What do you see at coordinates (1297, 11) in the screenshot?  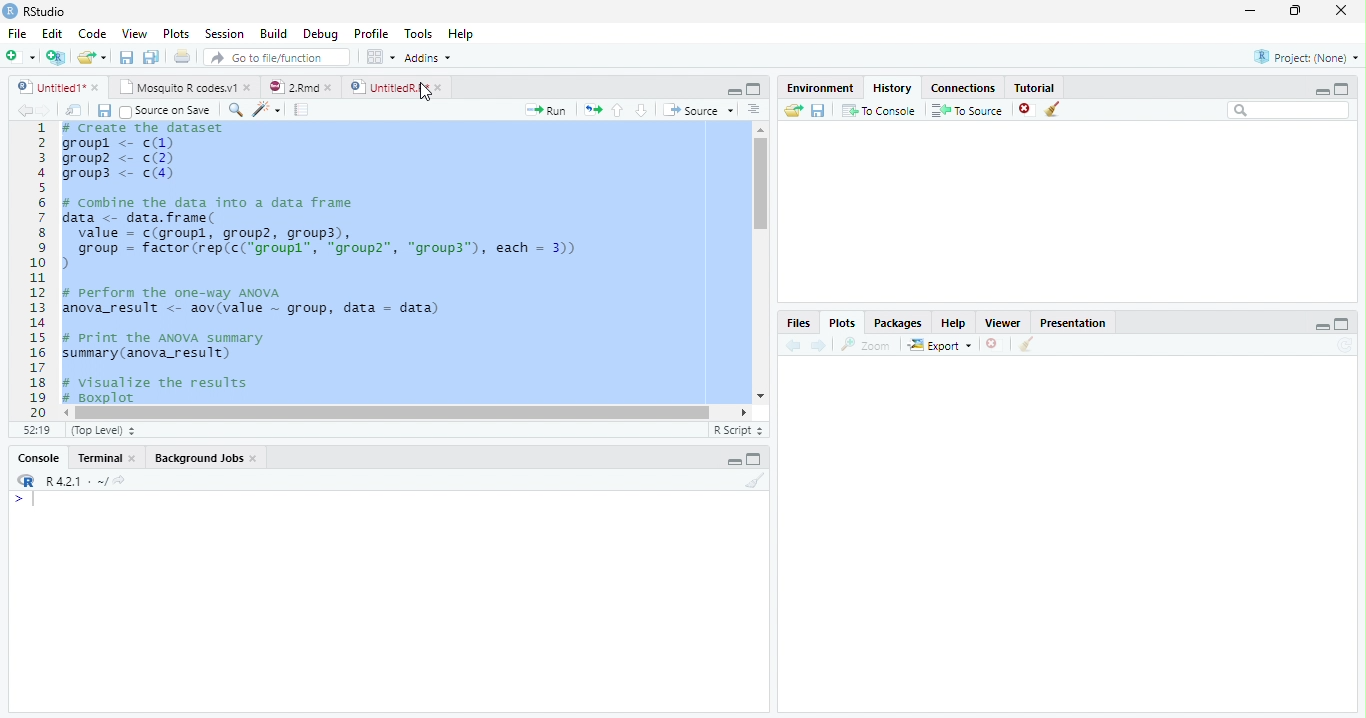 I see `Maximize` at bounding box center [1297, 11].